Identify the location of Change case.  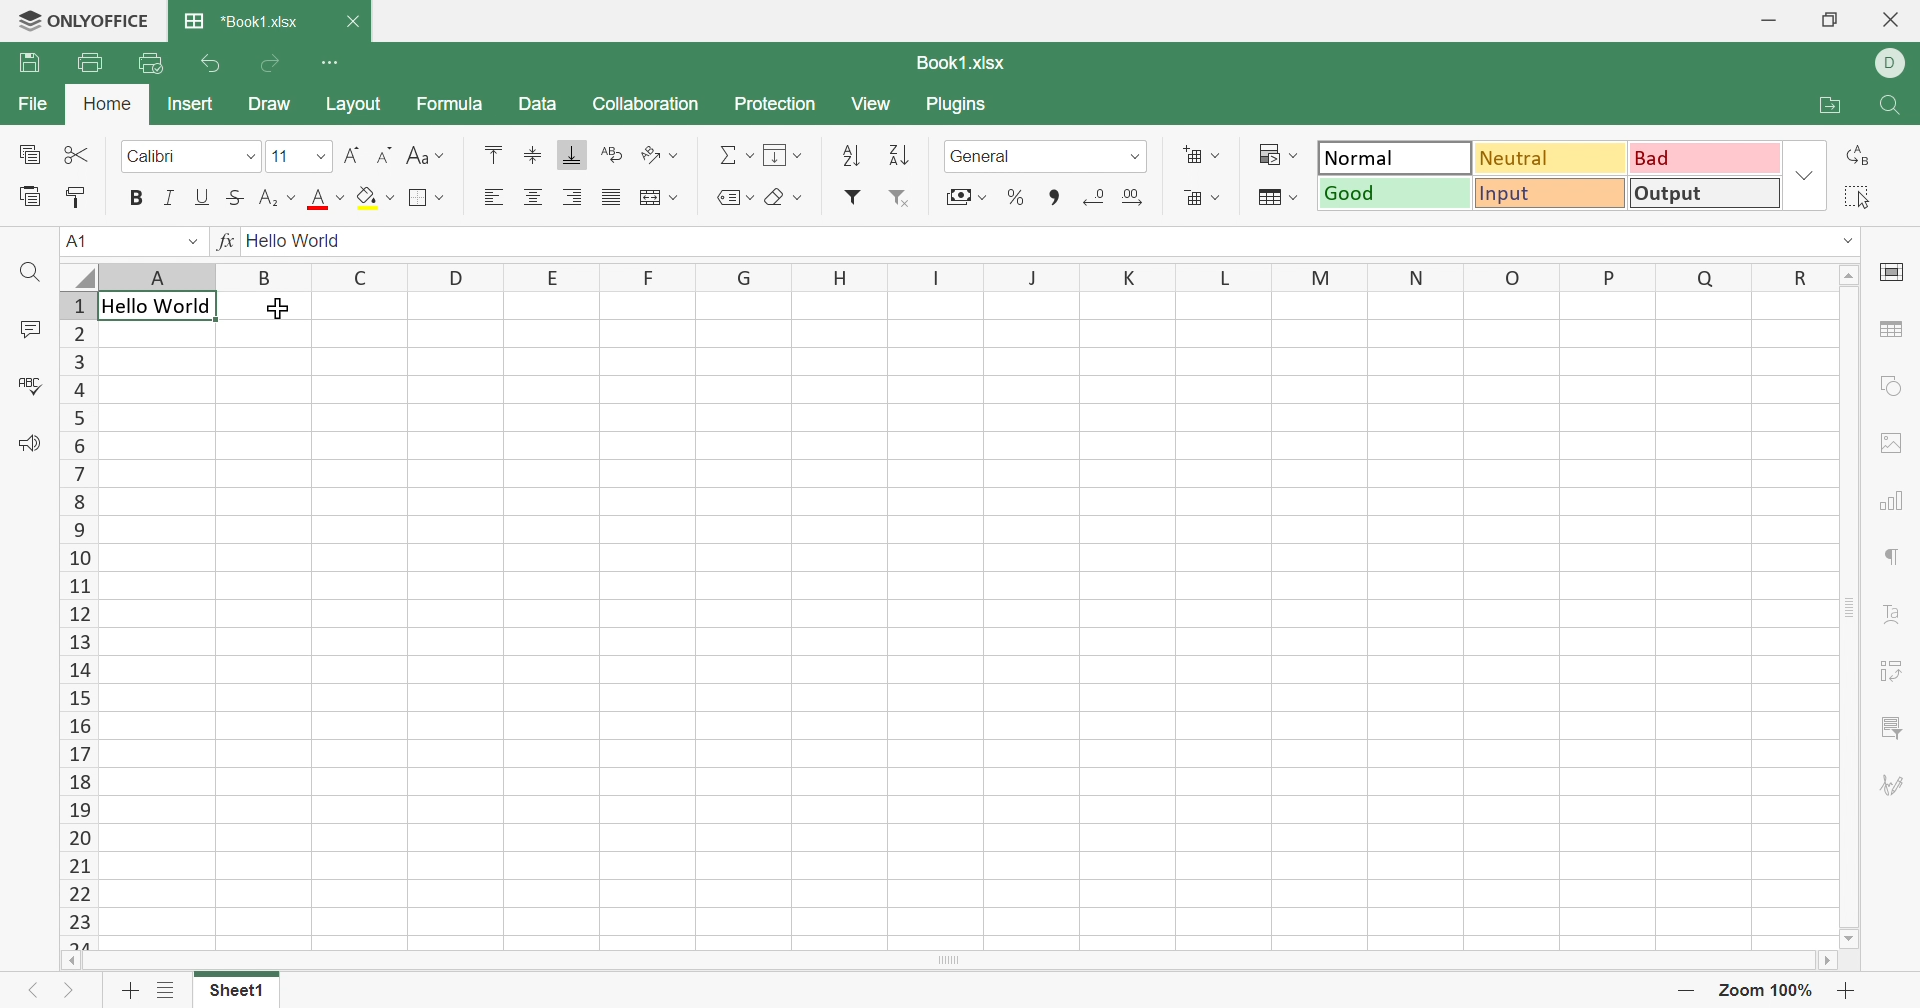
(426, 155).